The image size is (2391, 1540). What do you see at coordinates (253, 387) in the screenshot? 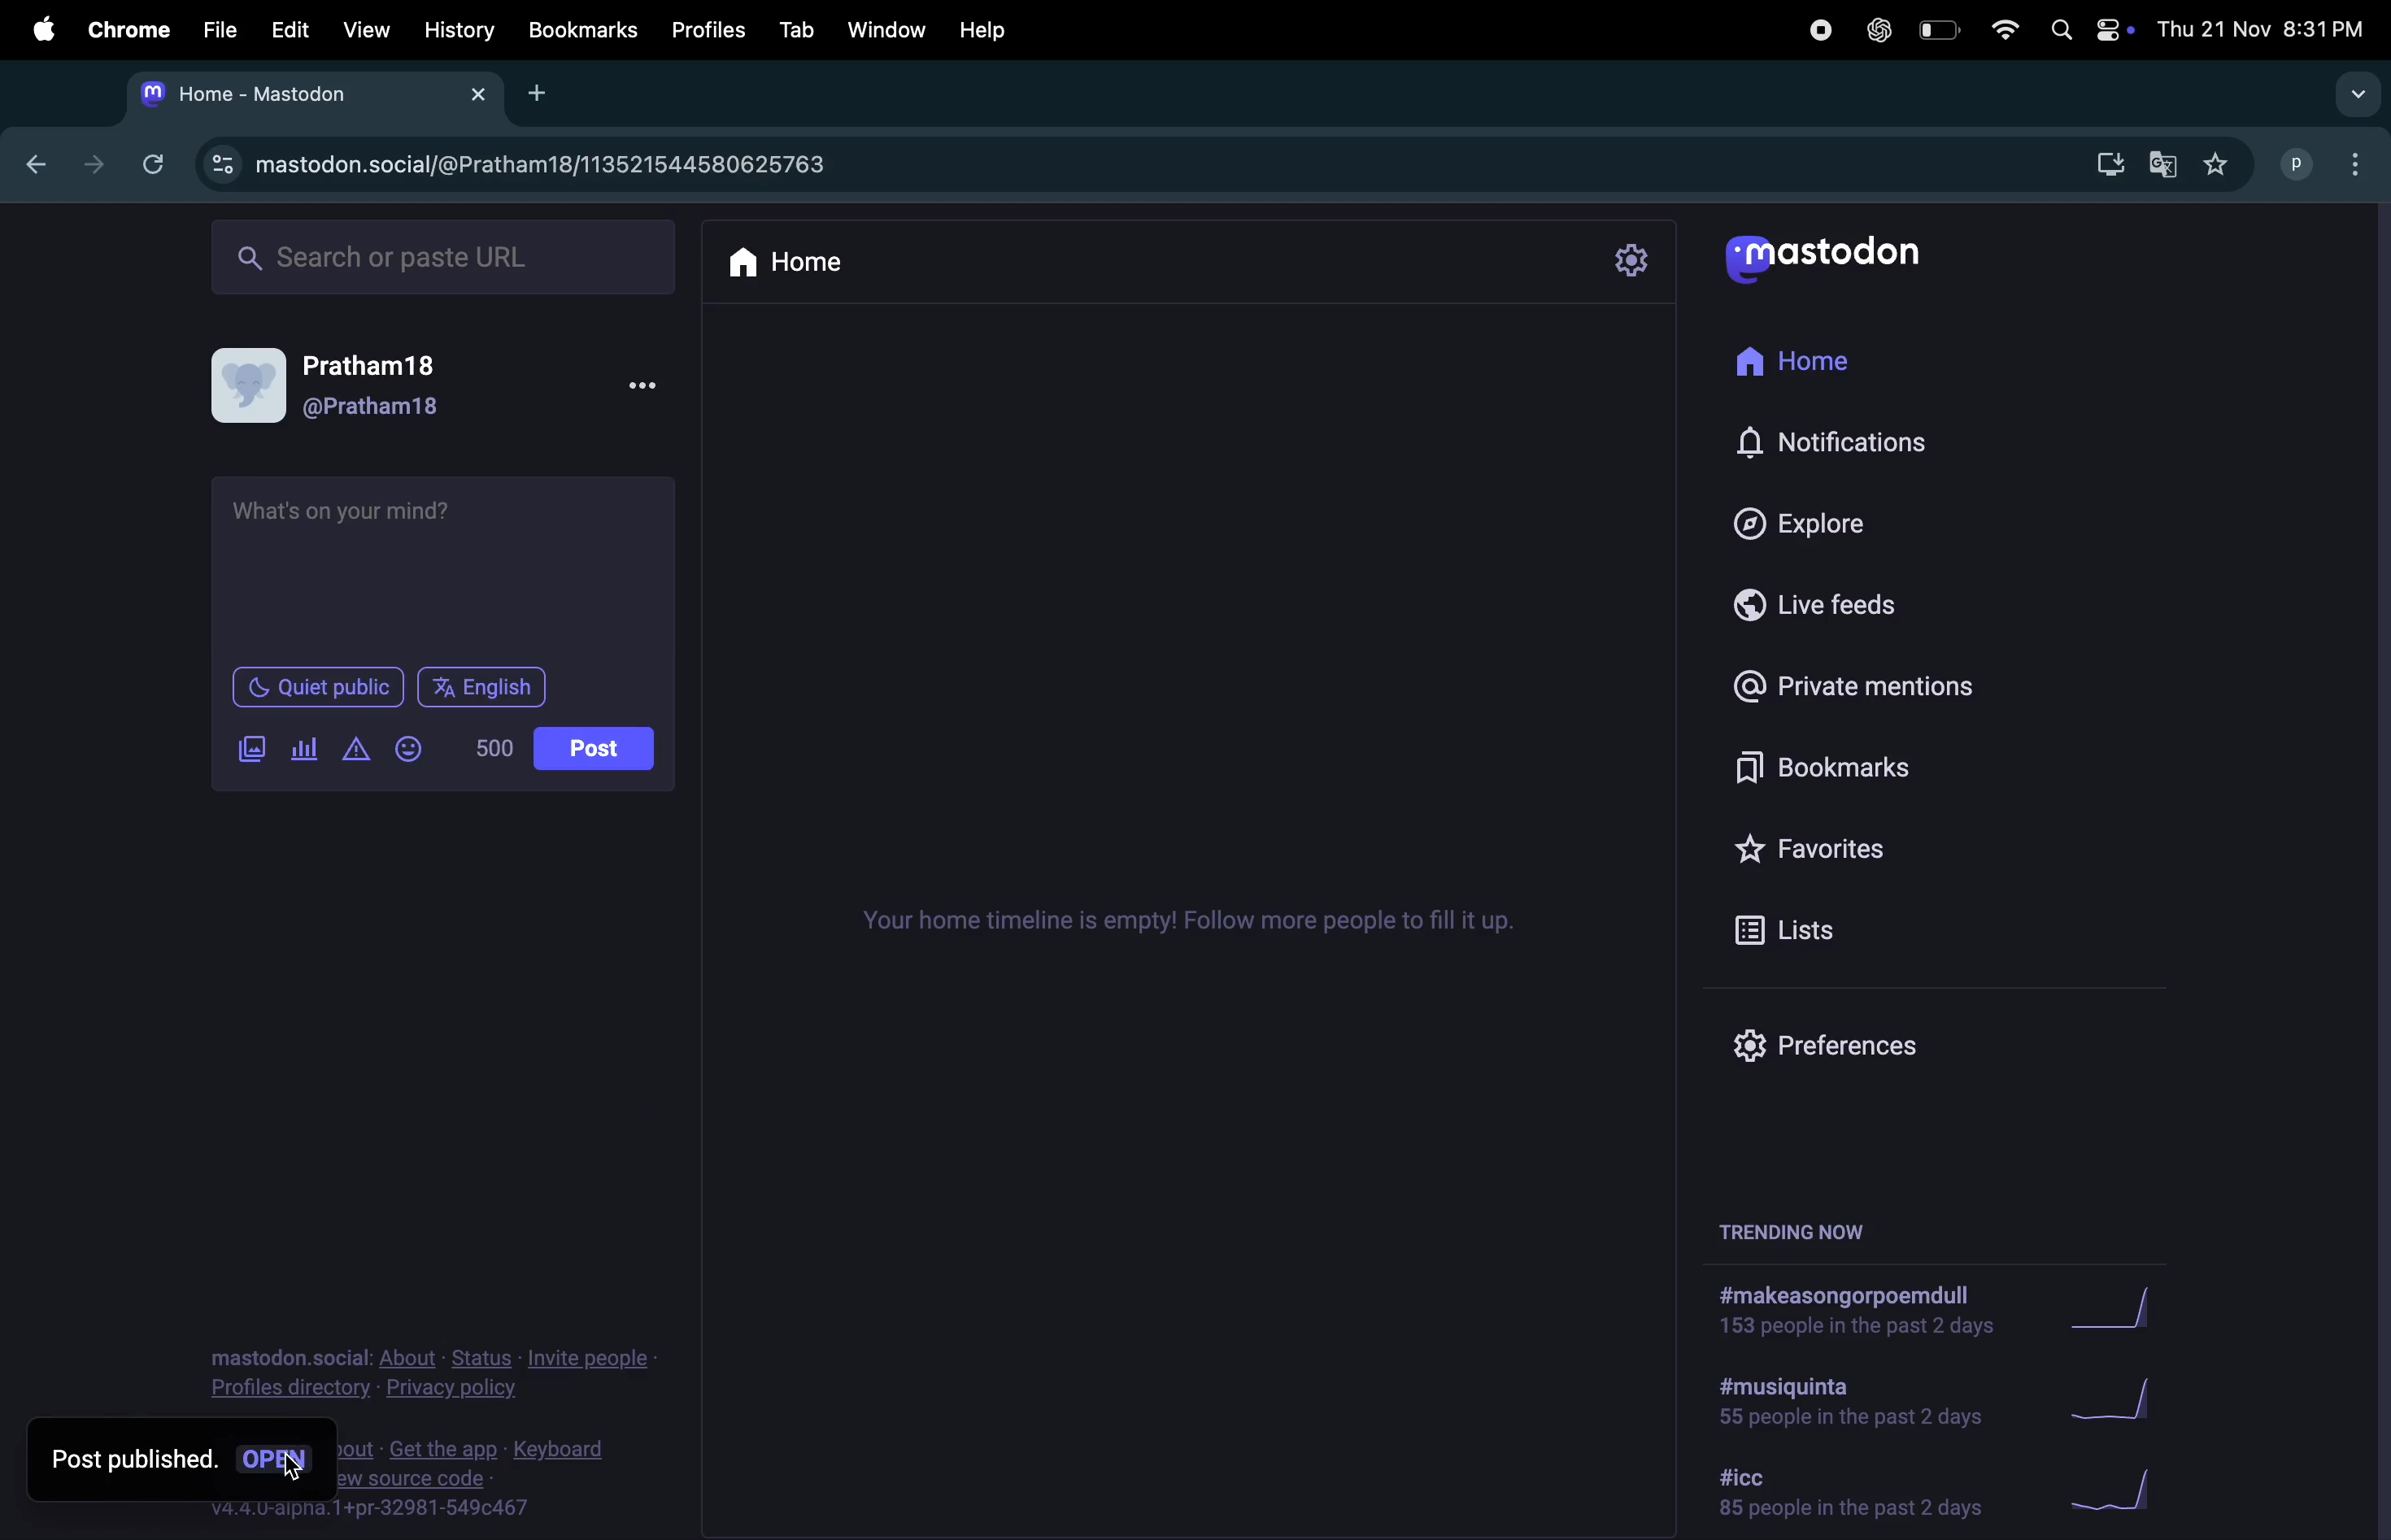
I see `user profile` at bounding box center [253, 387].